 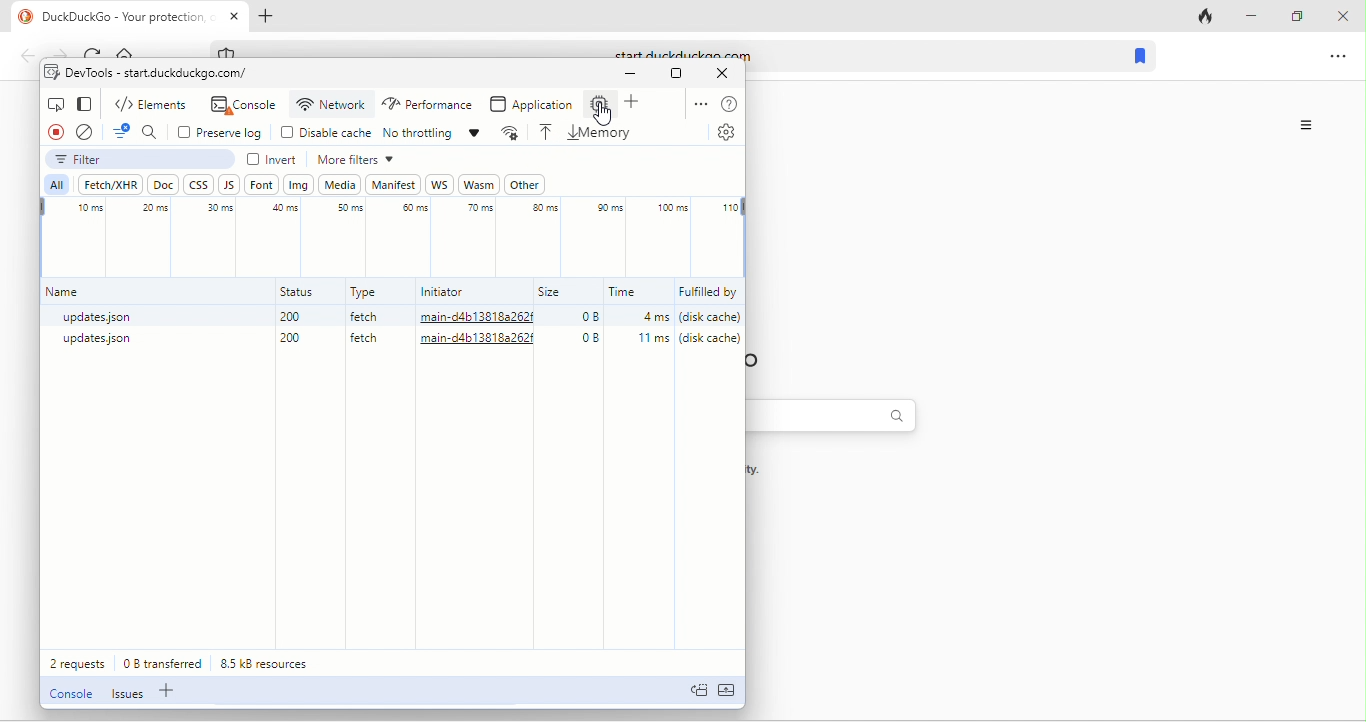 What do you see at coordinates (708, 291) in the screenshot?
I see `fulfilled by` at bounding box center [708, 291].